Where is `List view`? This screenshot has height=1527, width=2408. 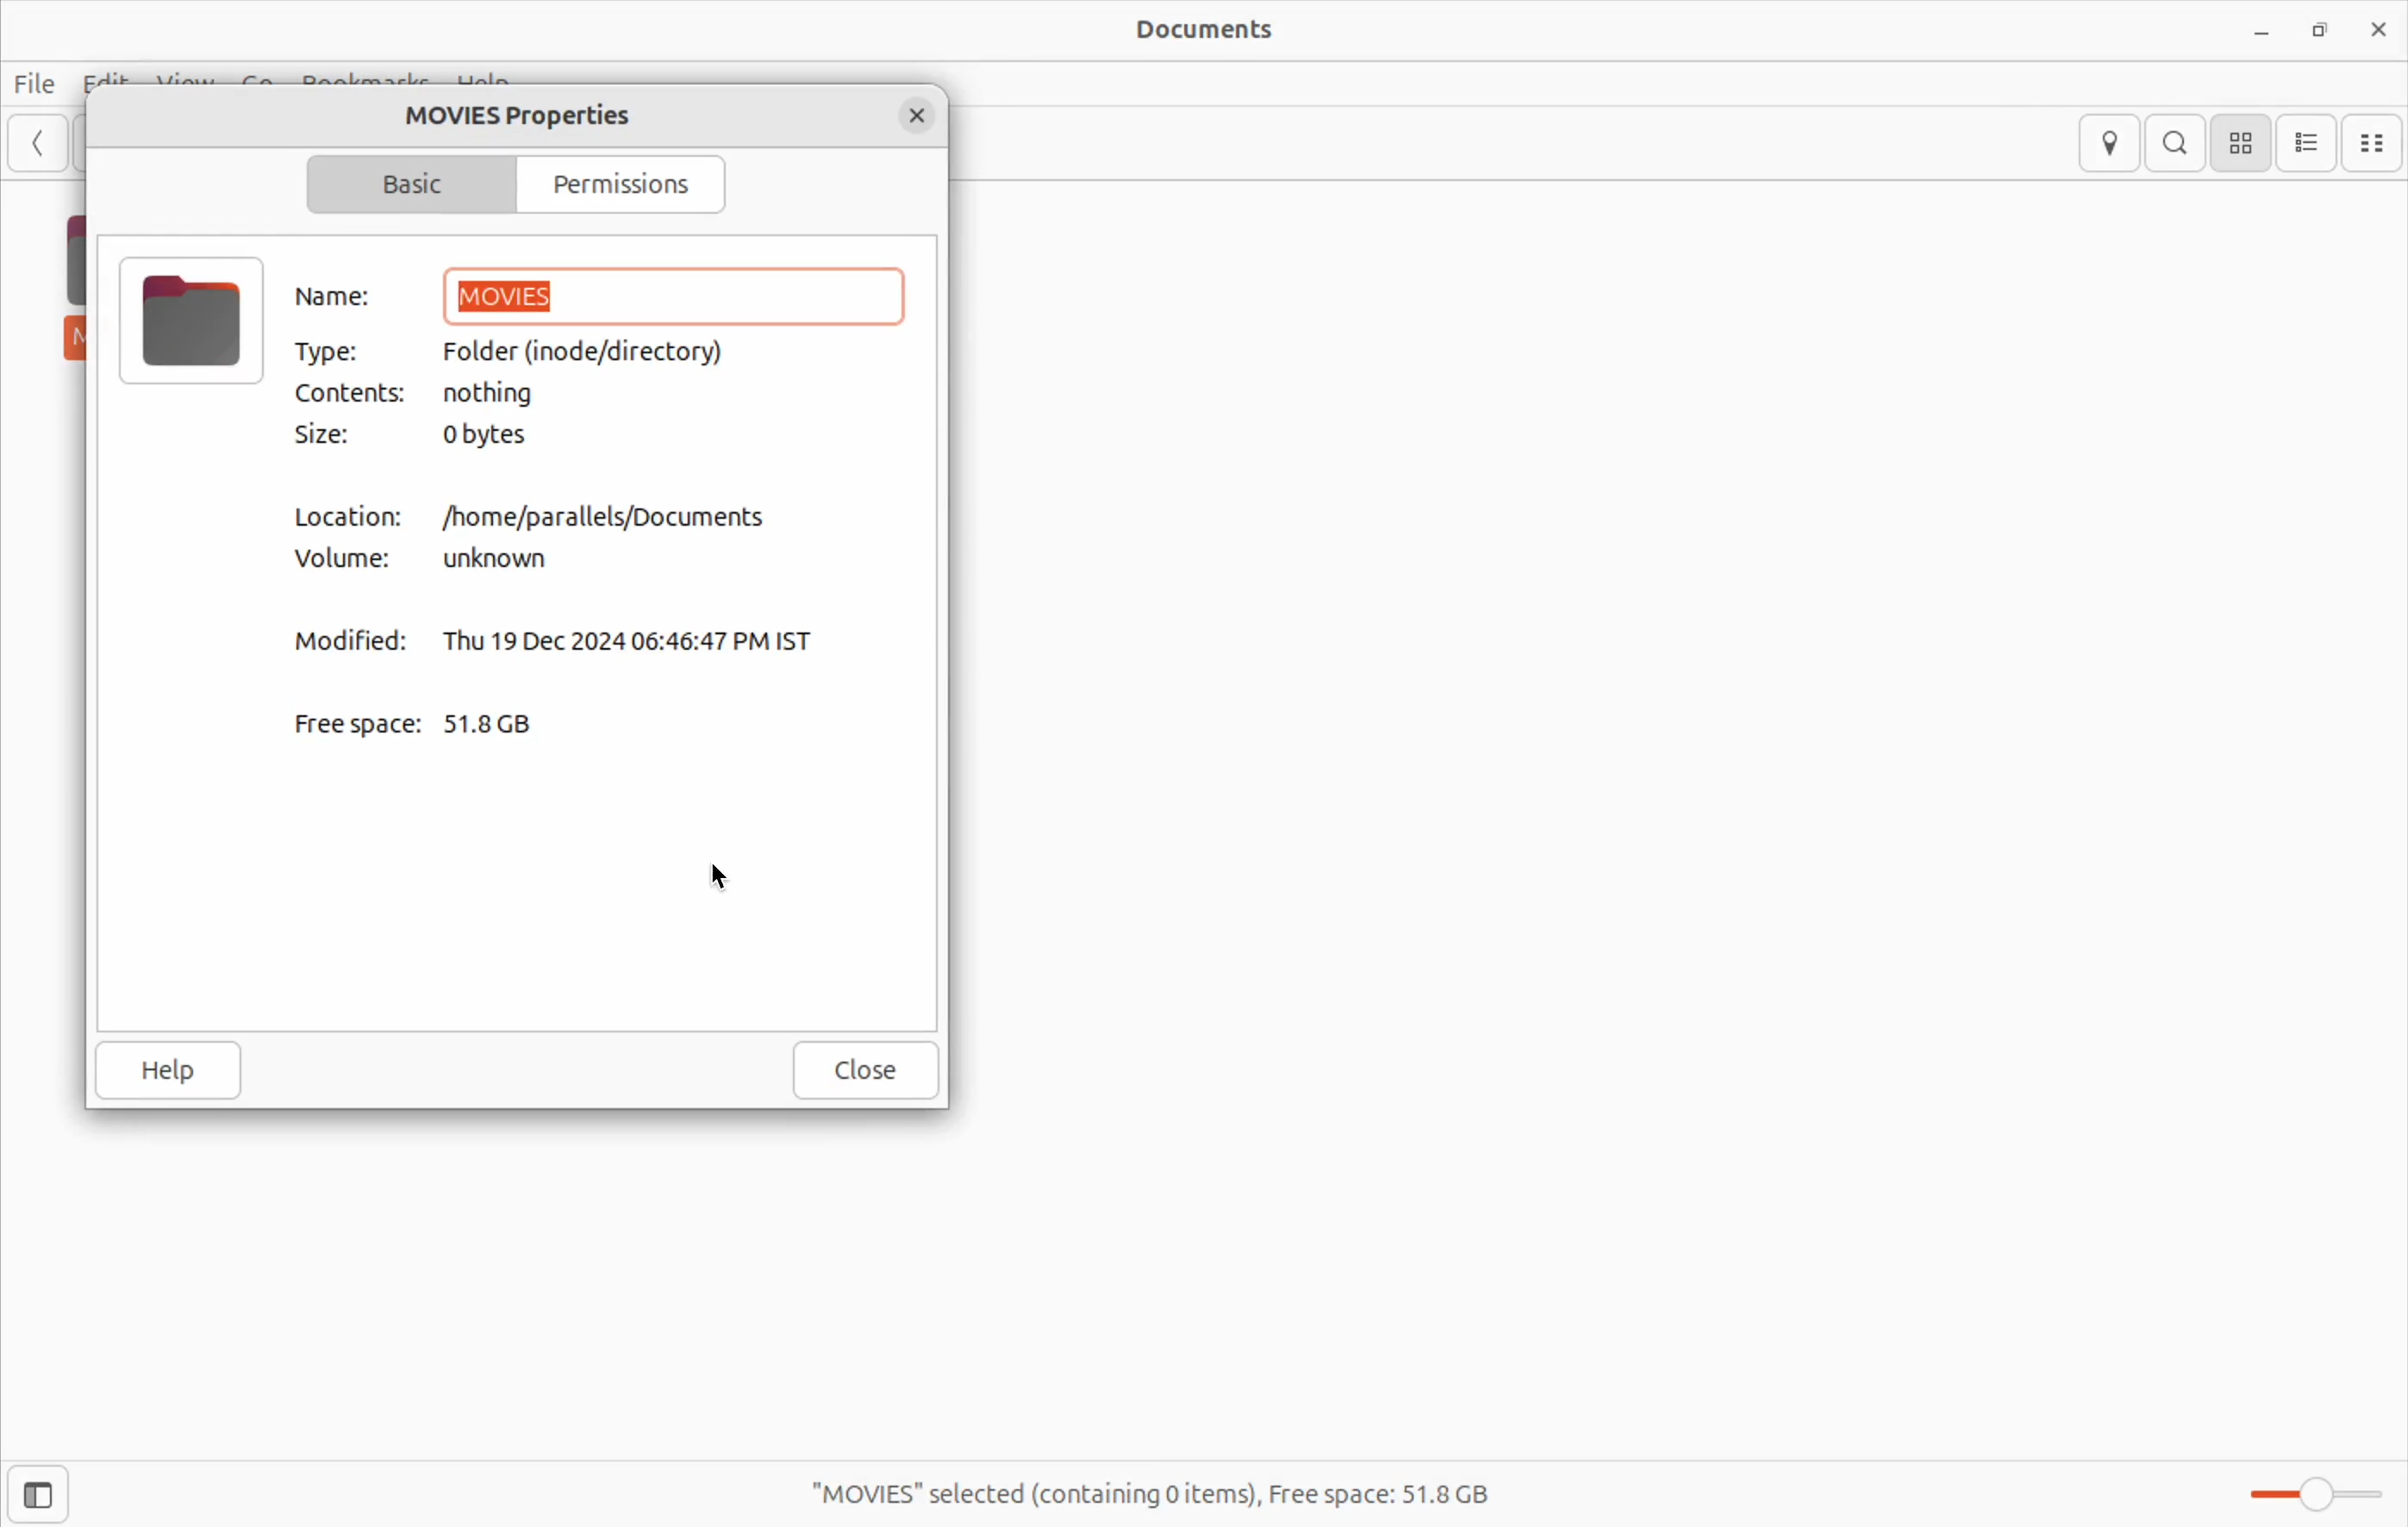 List view is located at coordinates (2311, 142).